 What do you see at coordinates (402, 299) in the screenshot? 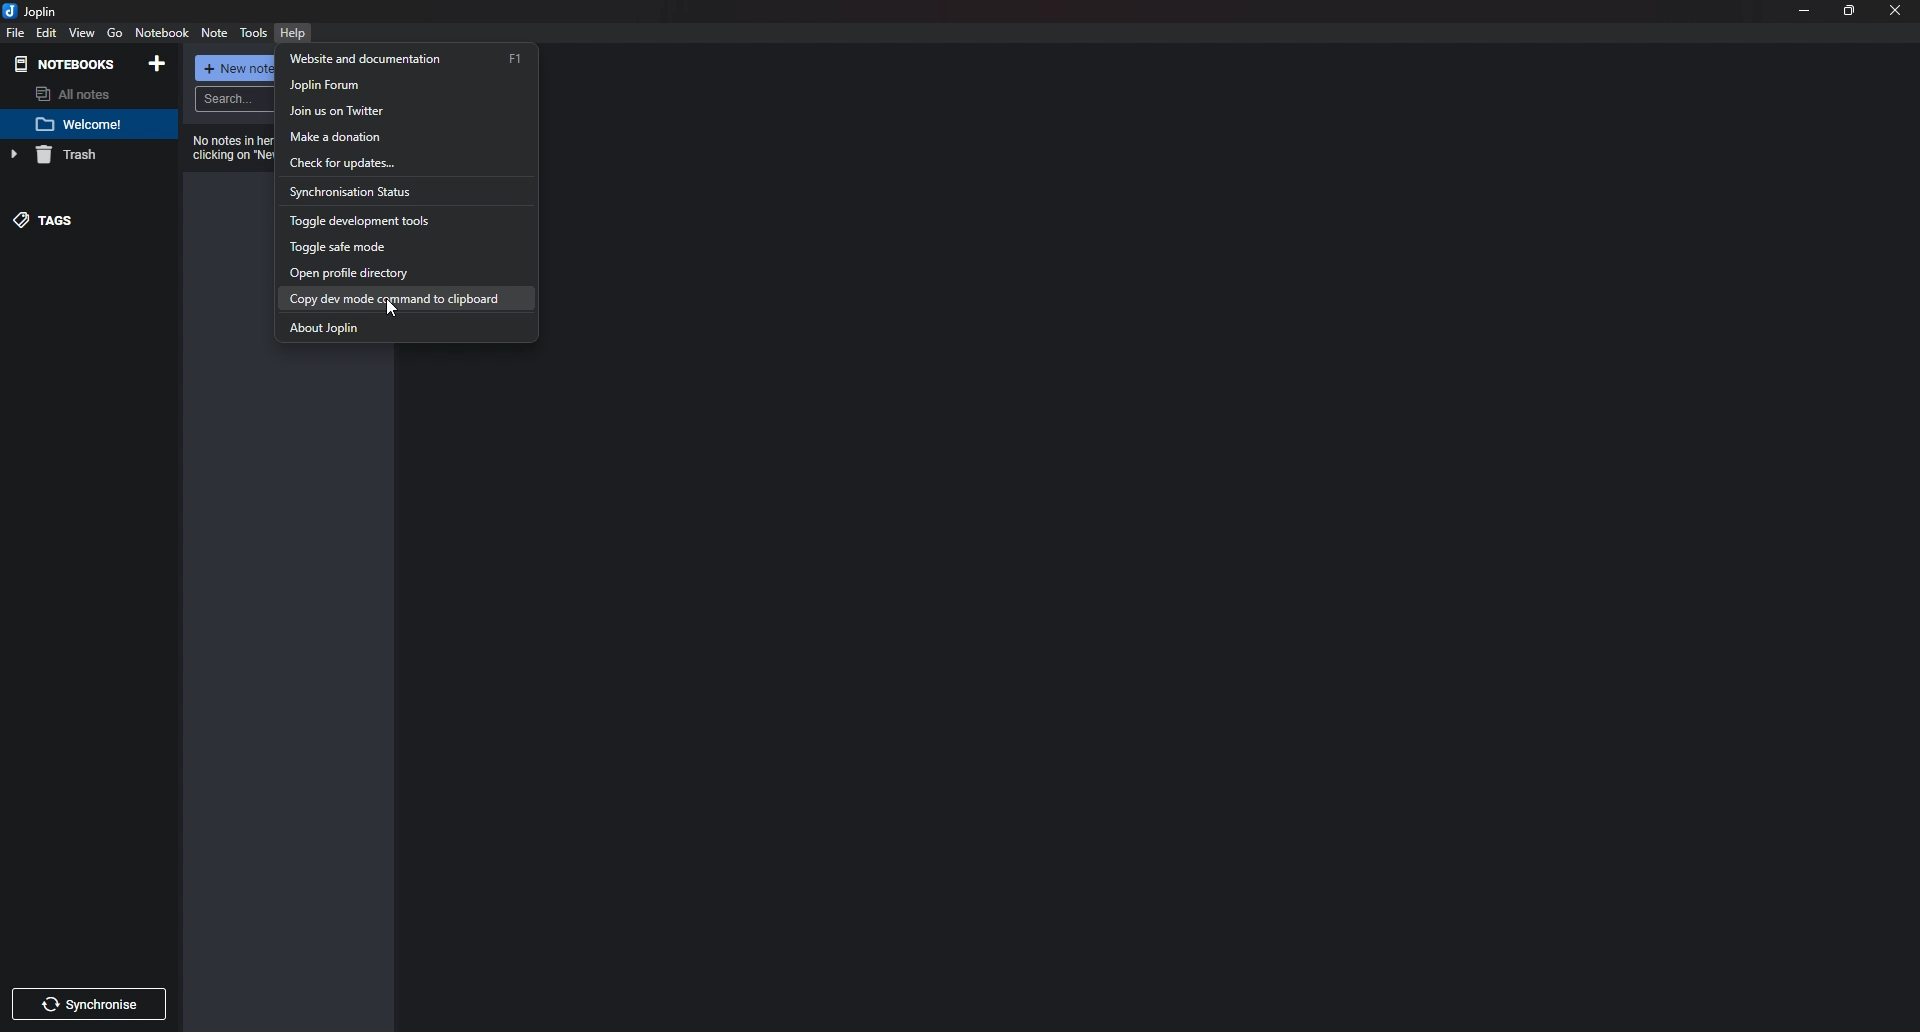
I see `Copy dev mode comment to clipboard` at bounding box center [402, 299].